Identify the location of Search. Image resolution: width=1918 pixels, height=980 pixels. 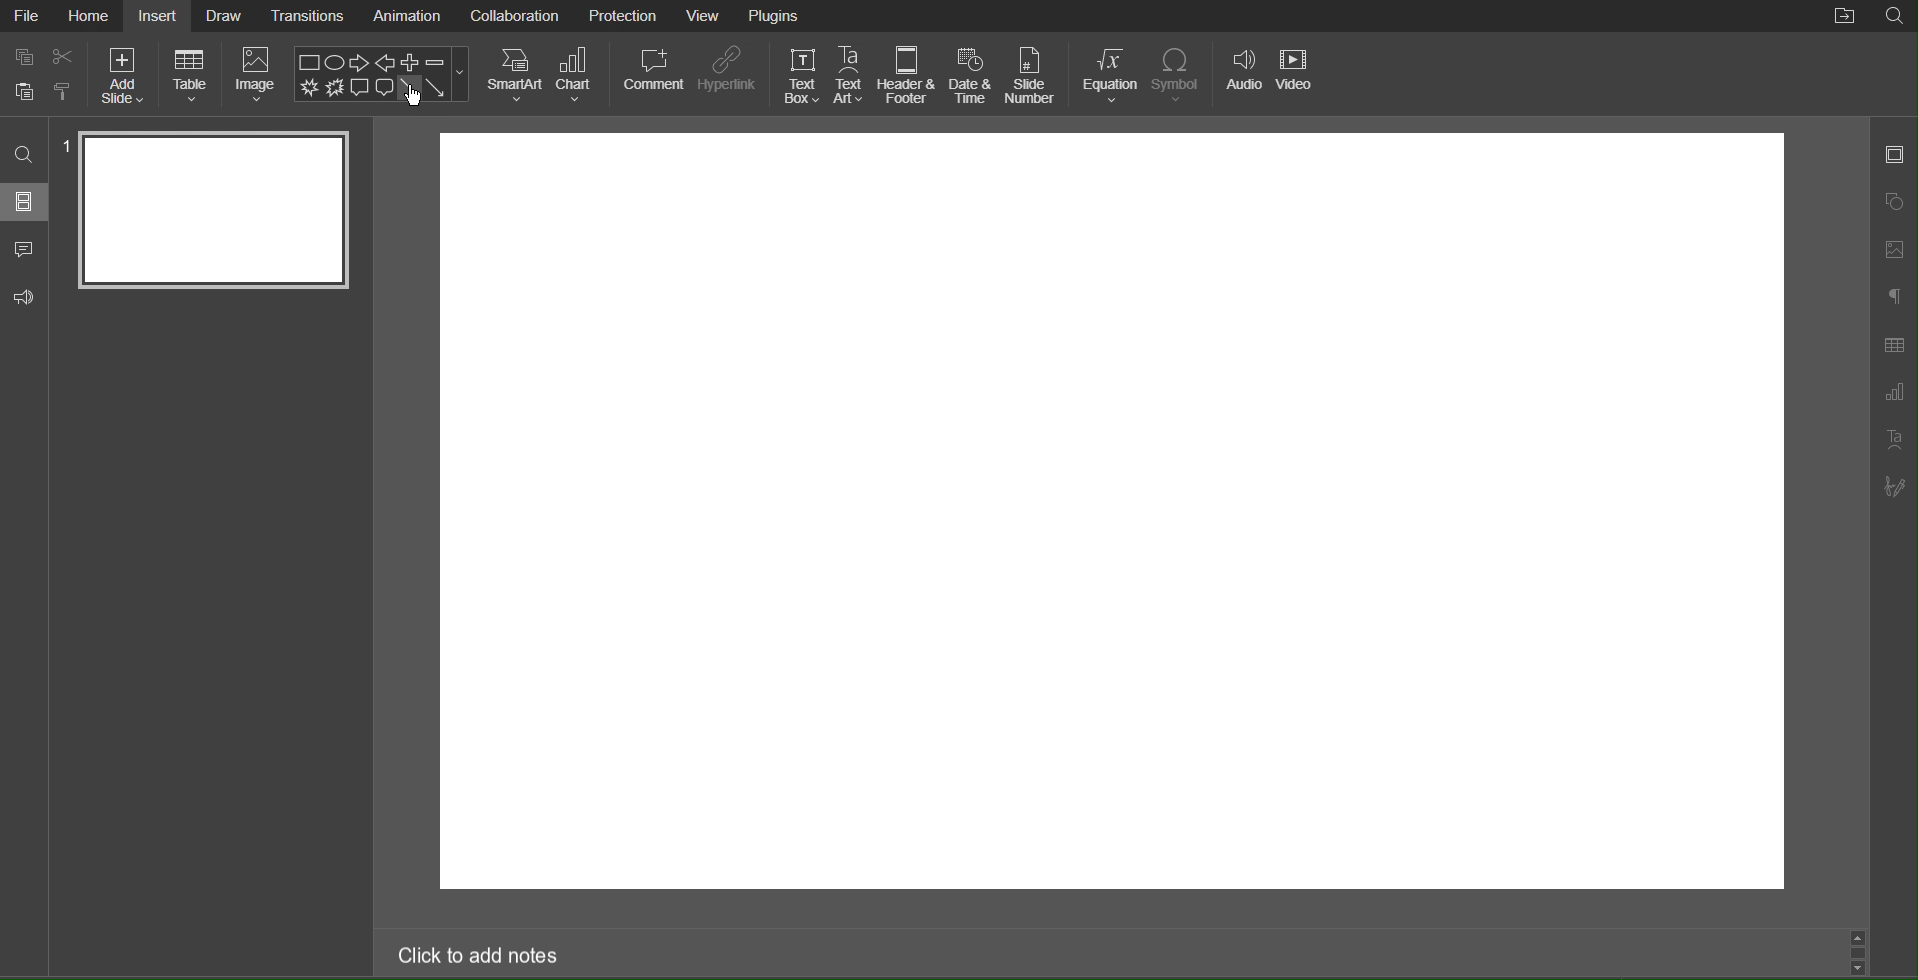
(1894, 17).